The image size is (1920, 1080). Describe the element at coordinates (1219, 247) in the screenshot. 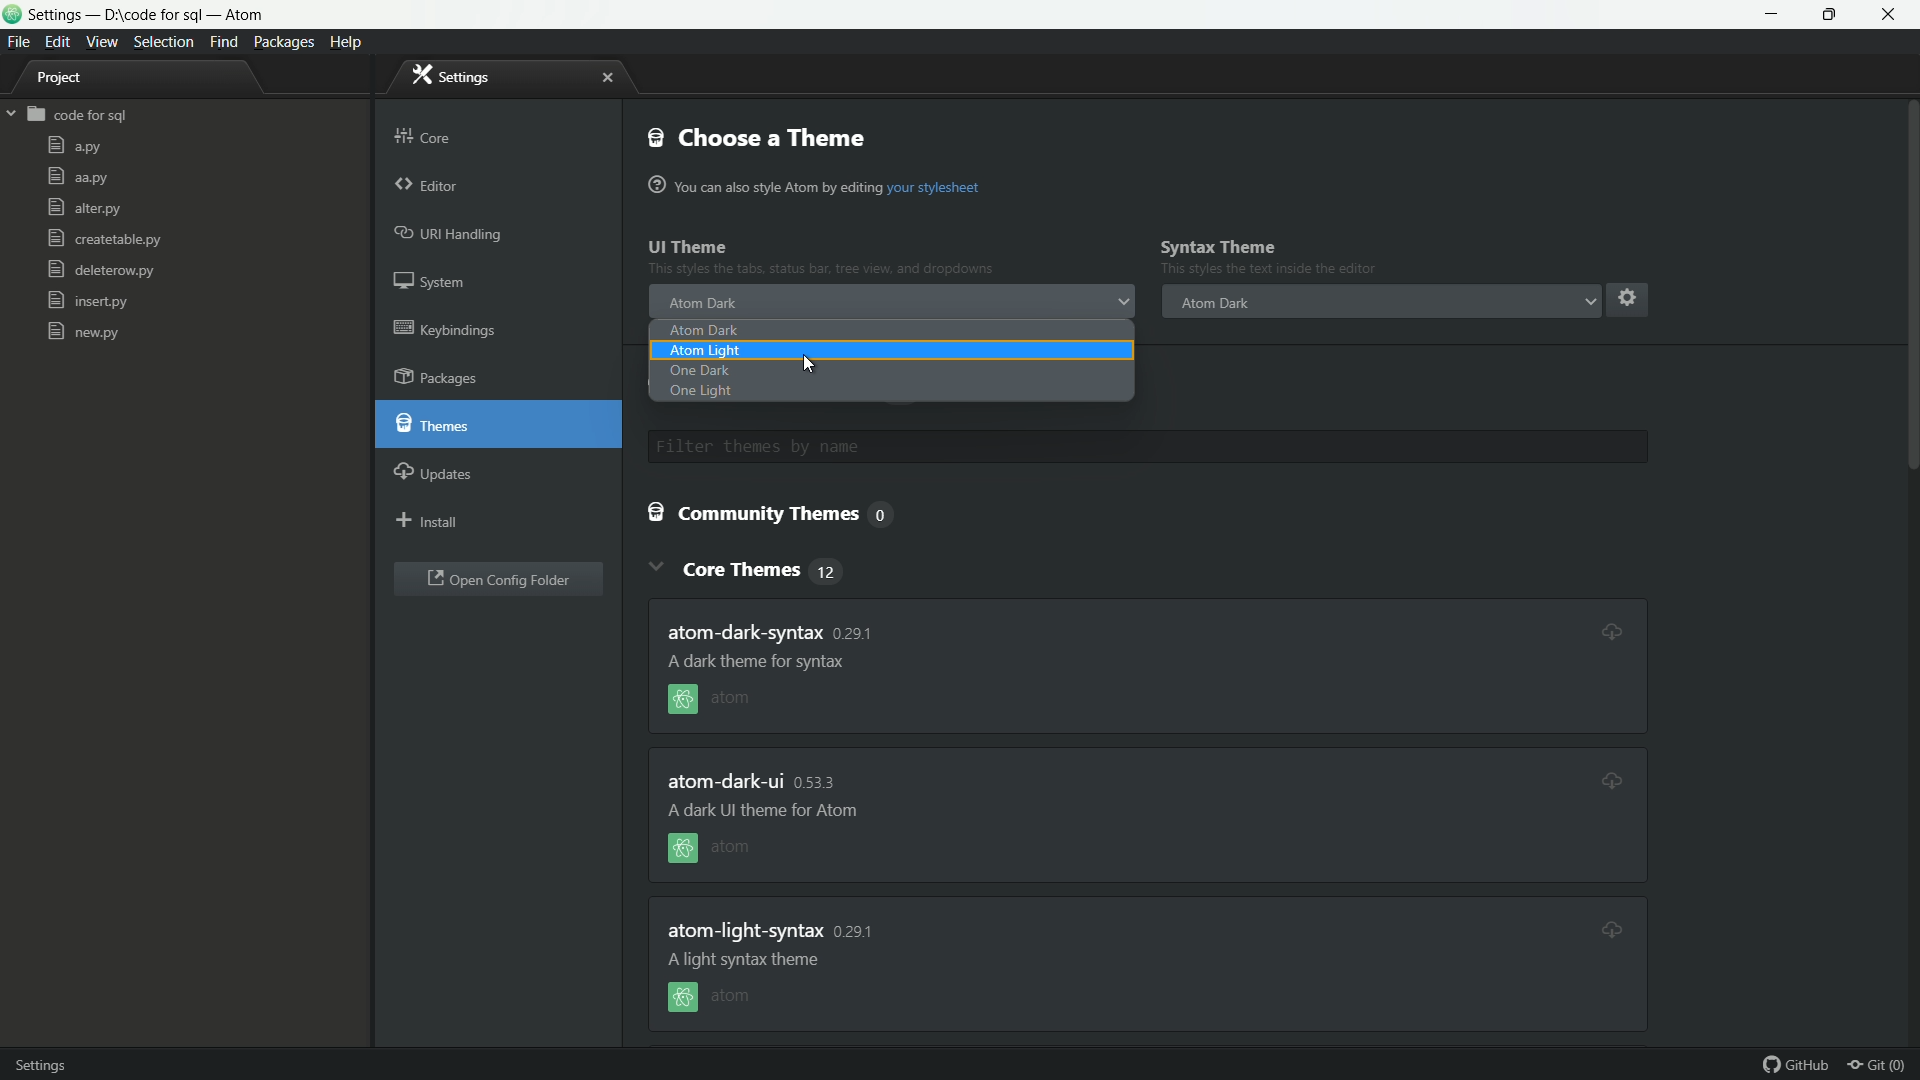

I see `syntax theme` at that location.